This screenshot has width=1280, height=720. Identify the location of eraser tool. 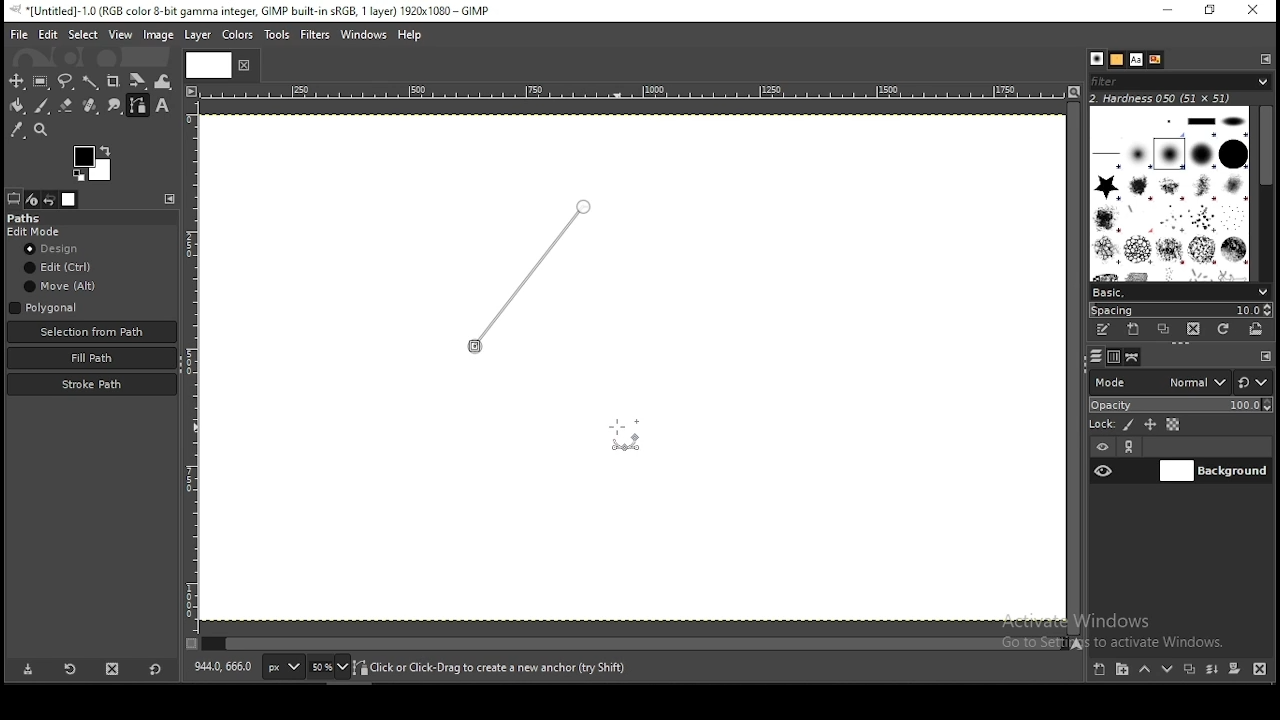
(66, 108).